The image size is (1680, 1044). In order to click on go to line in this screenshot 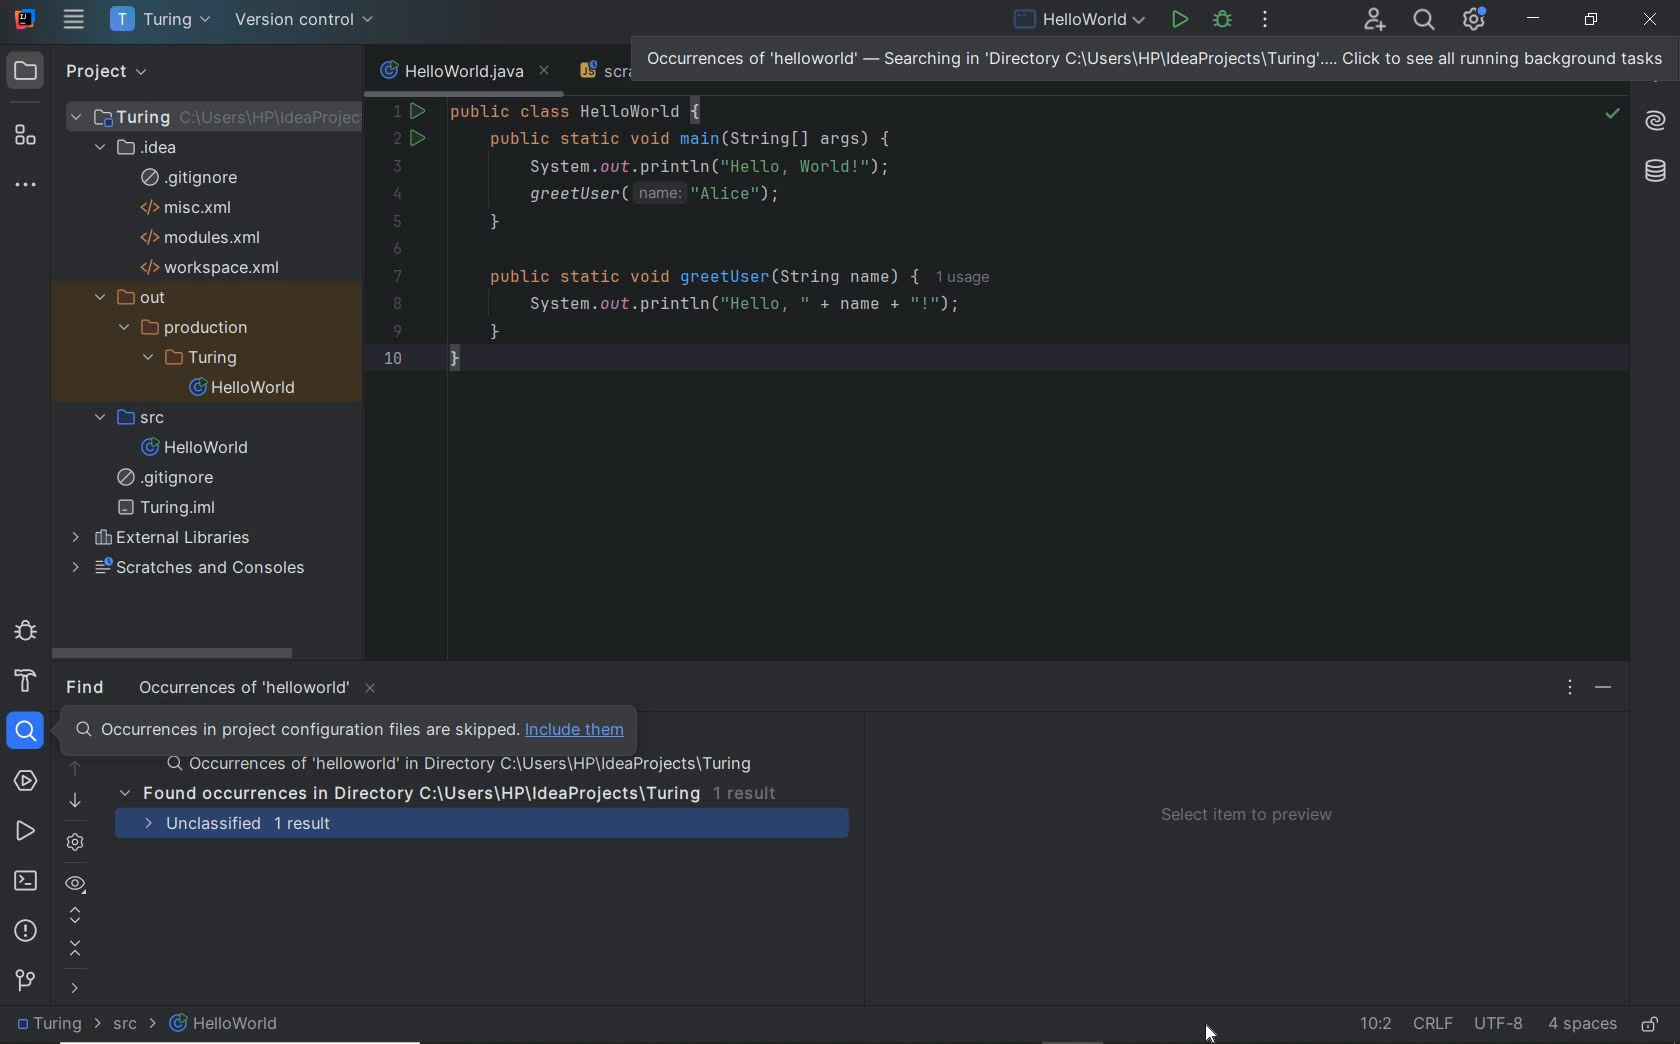, I will do `click(1372, 1024)`.